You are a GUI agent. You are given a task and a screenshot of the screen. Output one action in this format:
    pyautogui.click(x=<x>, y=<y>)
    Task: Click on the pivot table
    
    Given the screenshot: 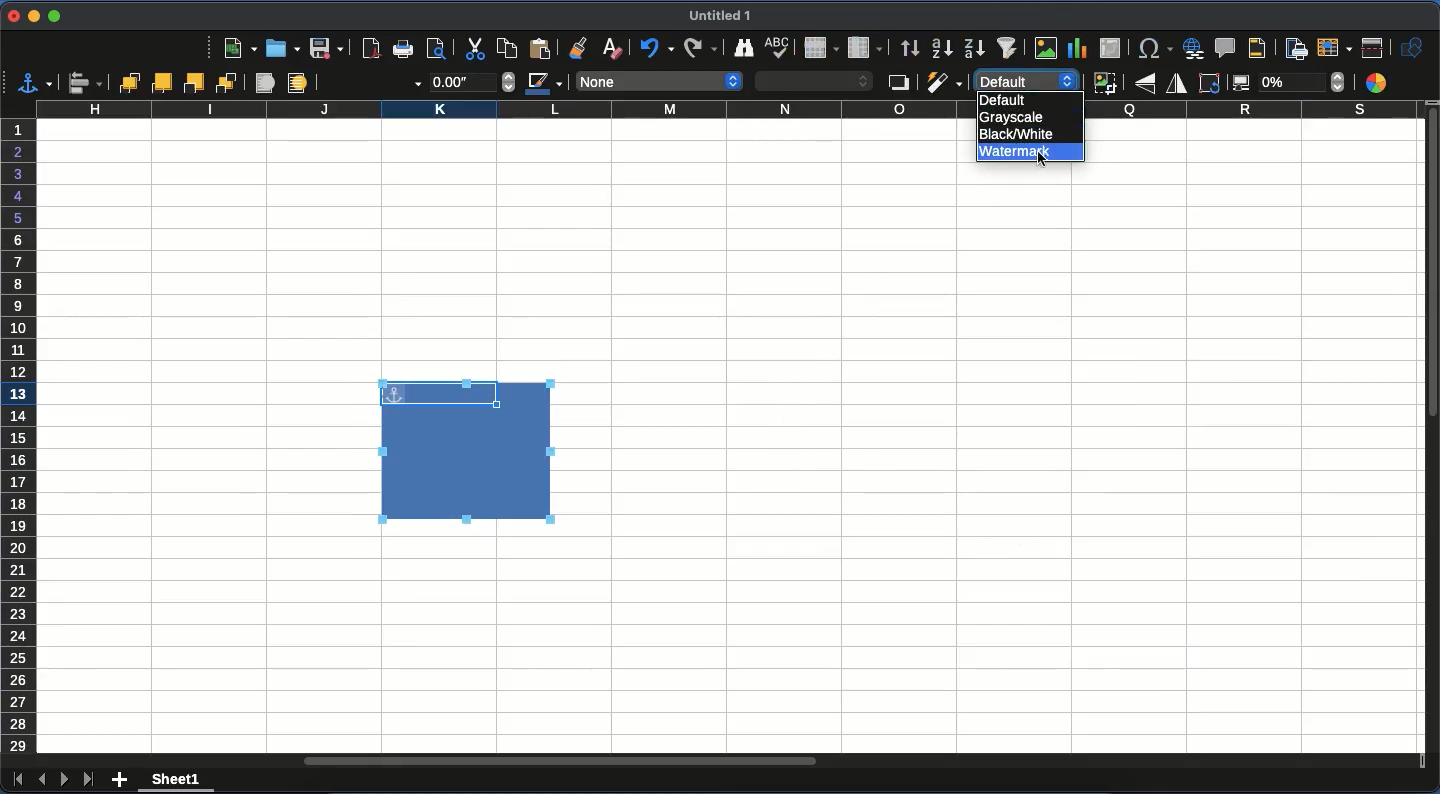 What is the action you would take?
    pyautogui.click(x=1113, y=48)
    